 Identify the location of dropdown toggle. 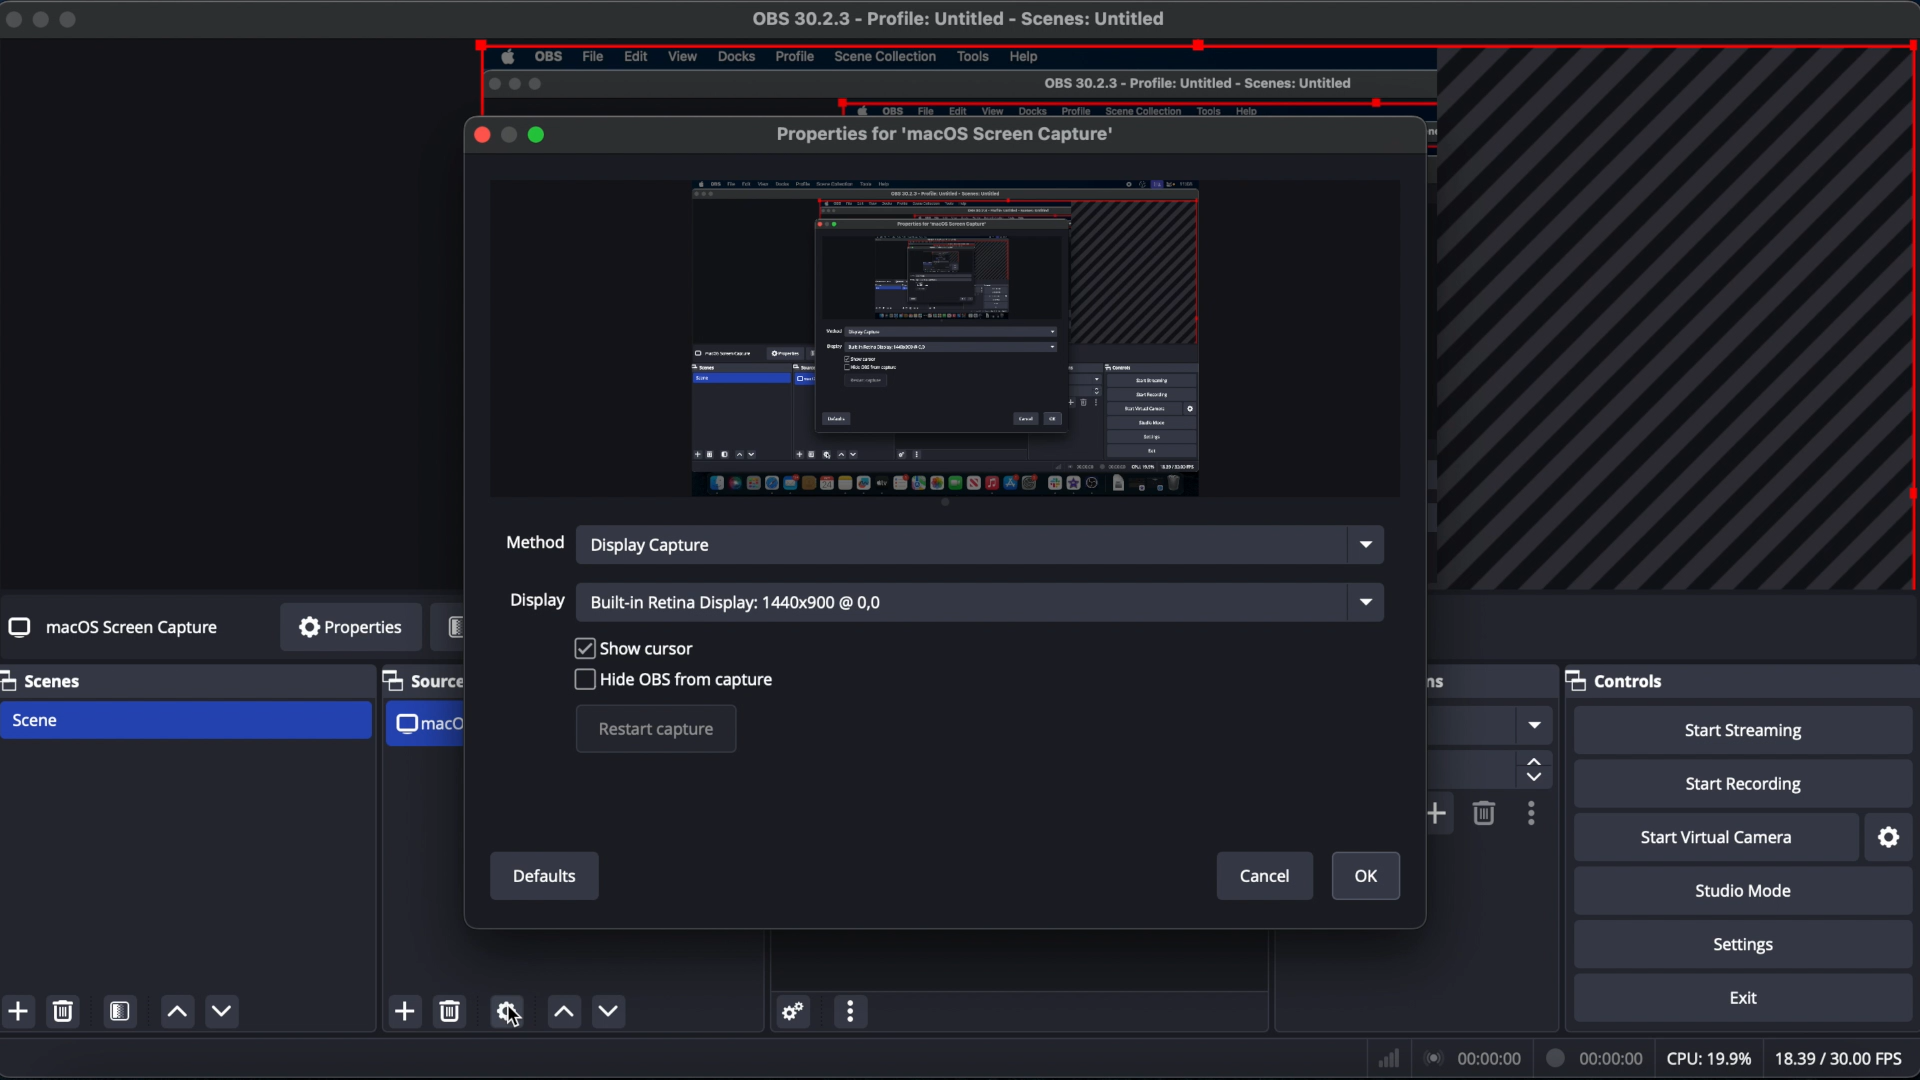
(1364, 545).